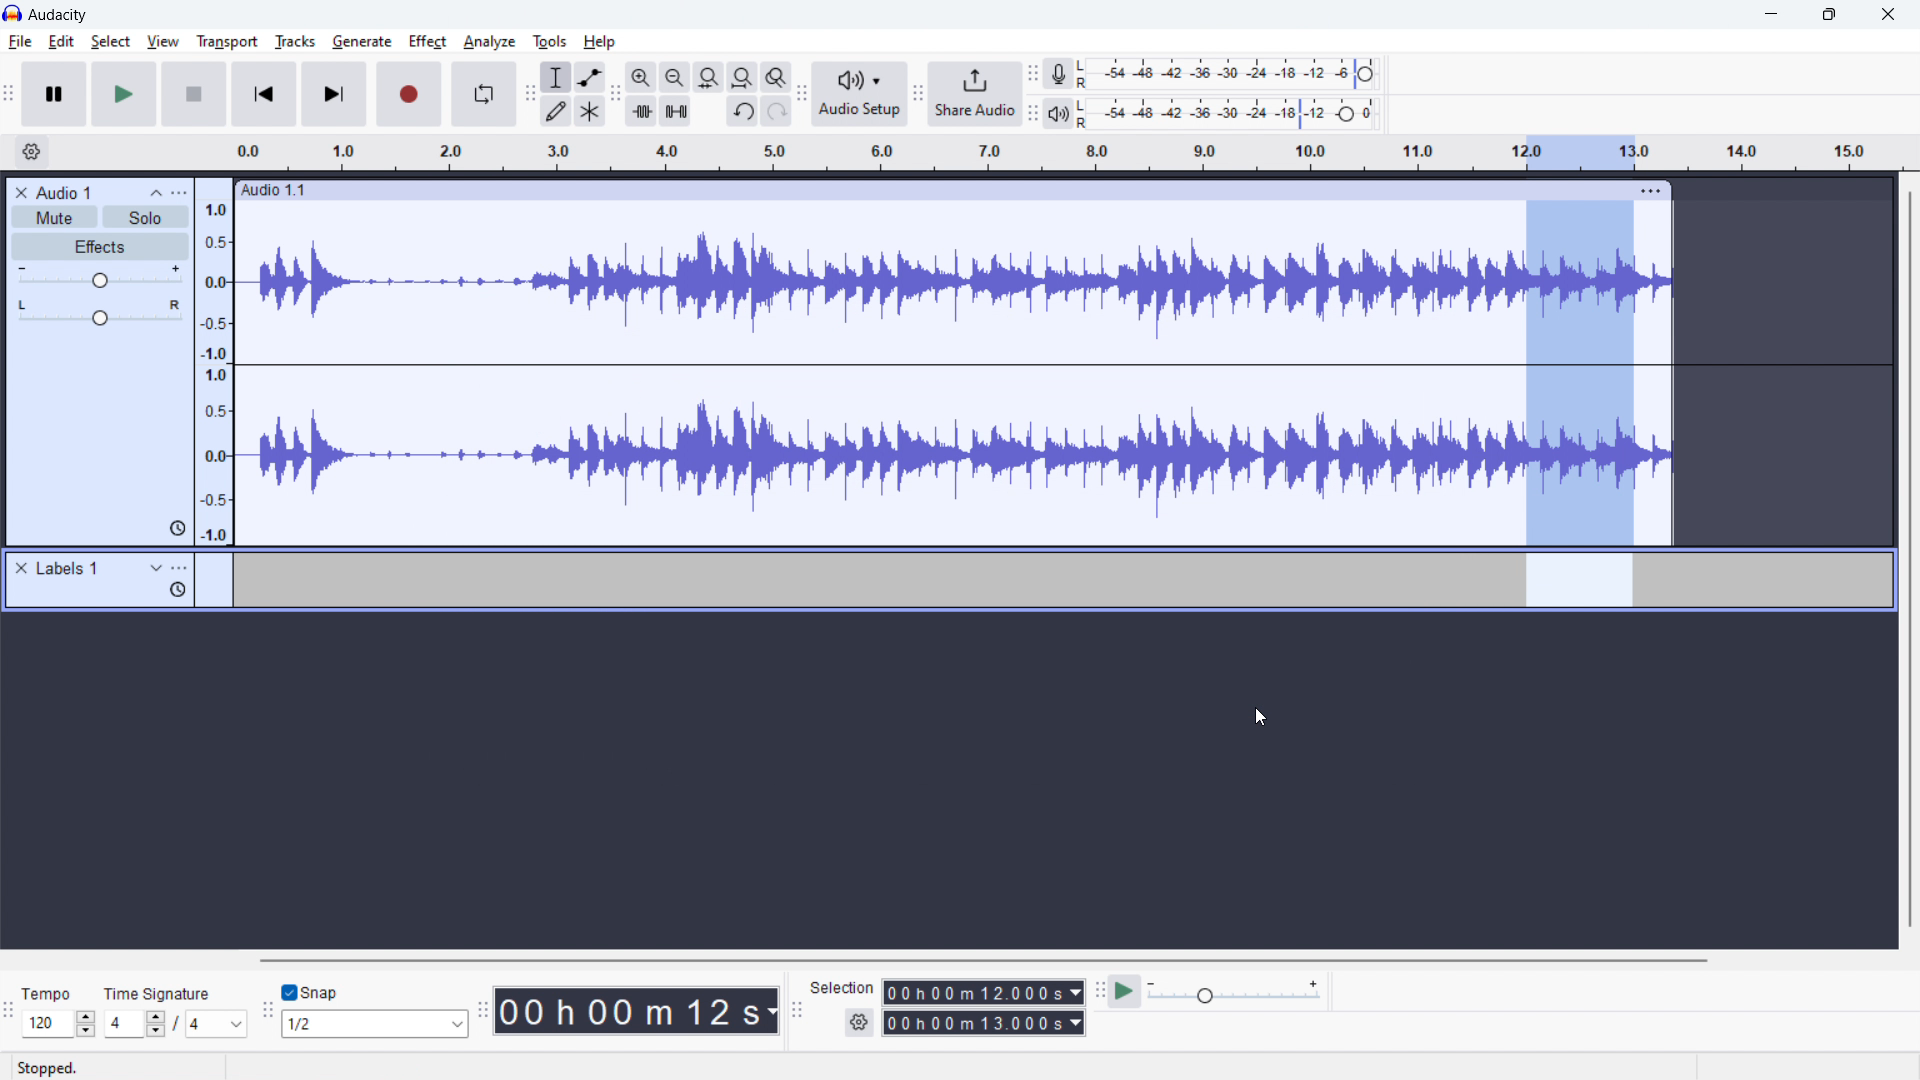  What do you see at coordinates (335, 94) in the screenshot?
I see `skip to end` at bounding box center [335, 94].